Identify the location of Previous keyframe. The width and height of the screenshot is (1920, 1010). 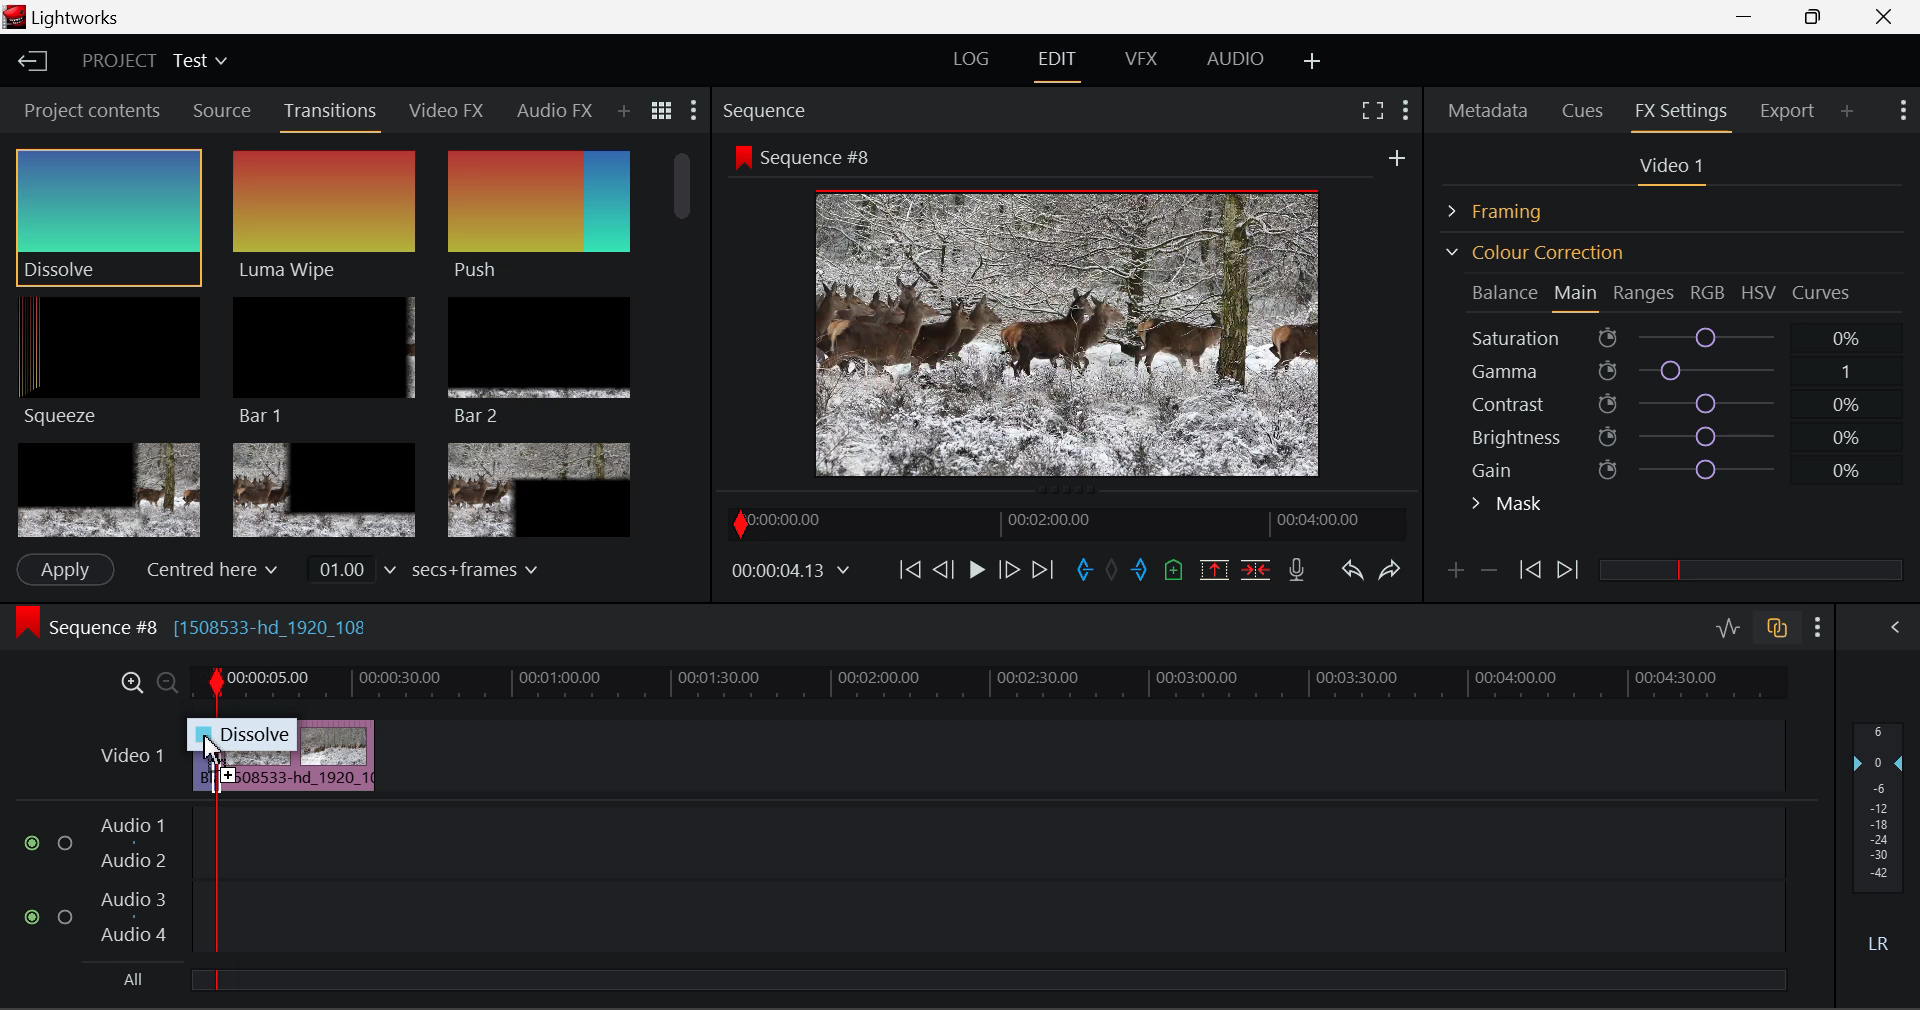
(1528, 571).